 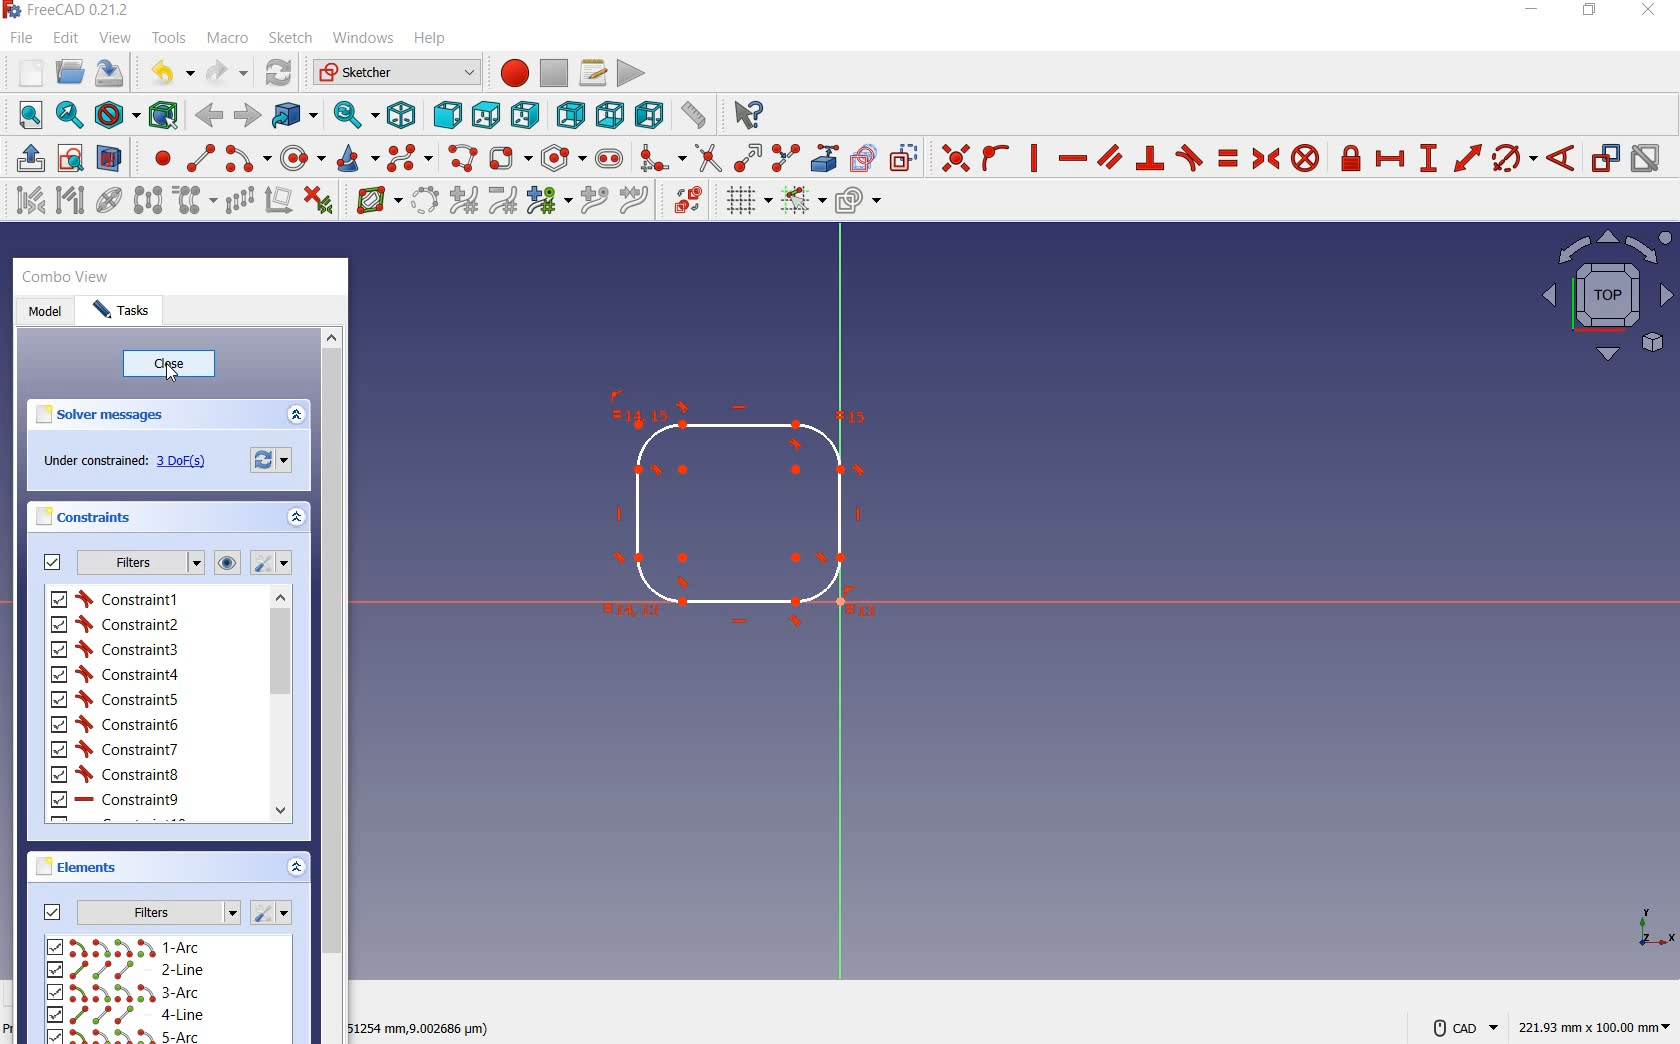 What do you see at coordinates (229, 37) in the screenshot?
I see `macro` at bounding box center [229, 37].